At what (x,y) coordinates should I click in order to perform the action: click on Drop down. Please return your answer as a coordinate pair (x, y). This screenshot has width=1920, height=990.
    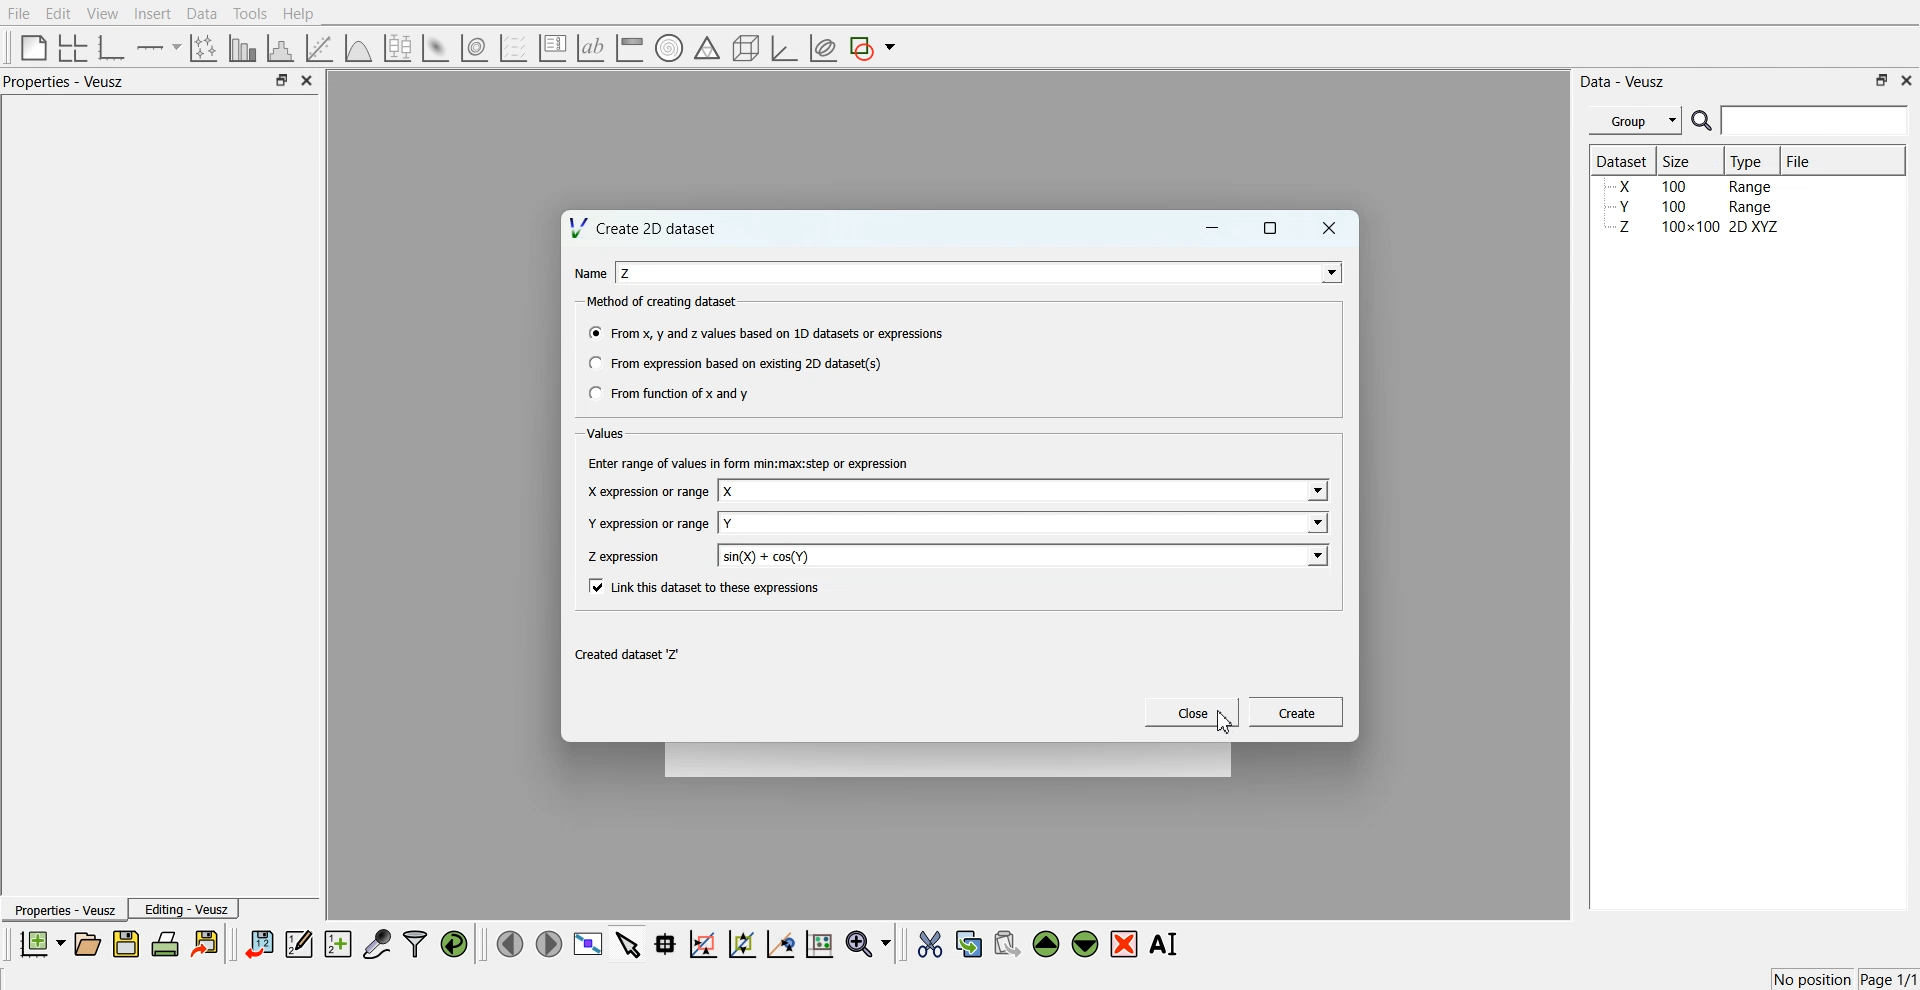
    Looking at the image, I should click on (1316, 555).